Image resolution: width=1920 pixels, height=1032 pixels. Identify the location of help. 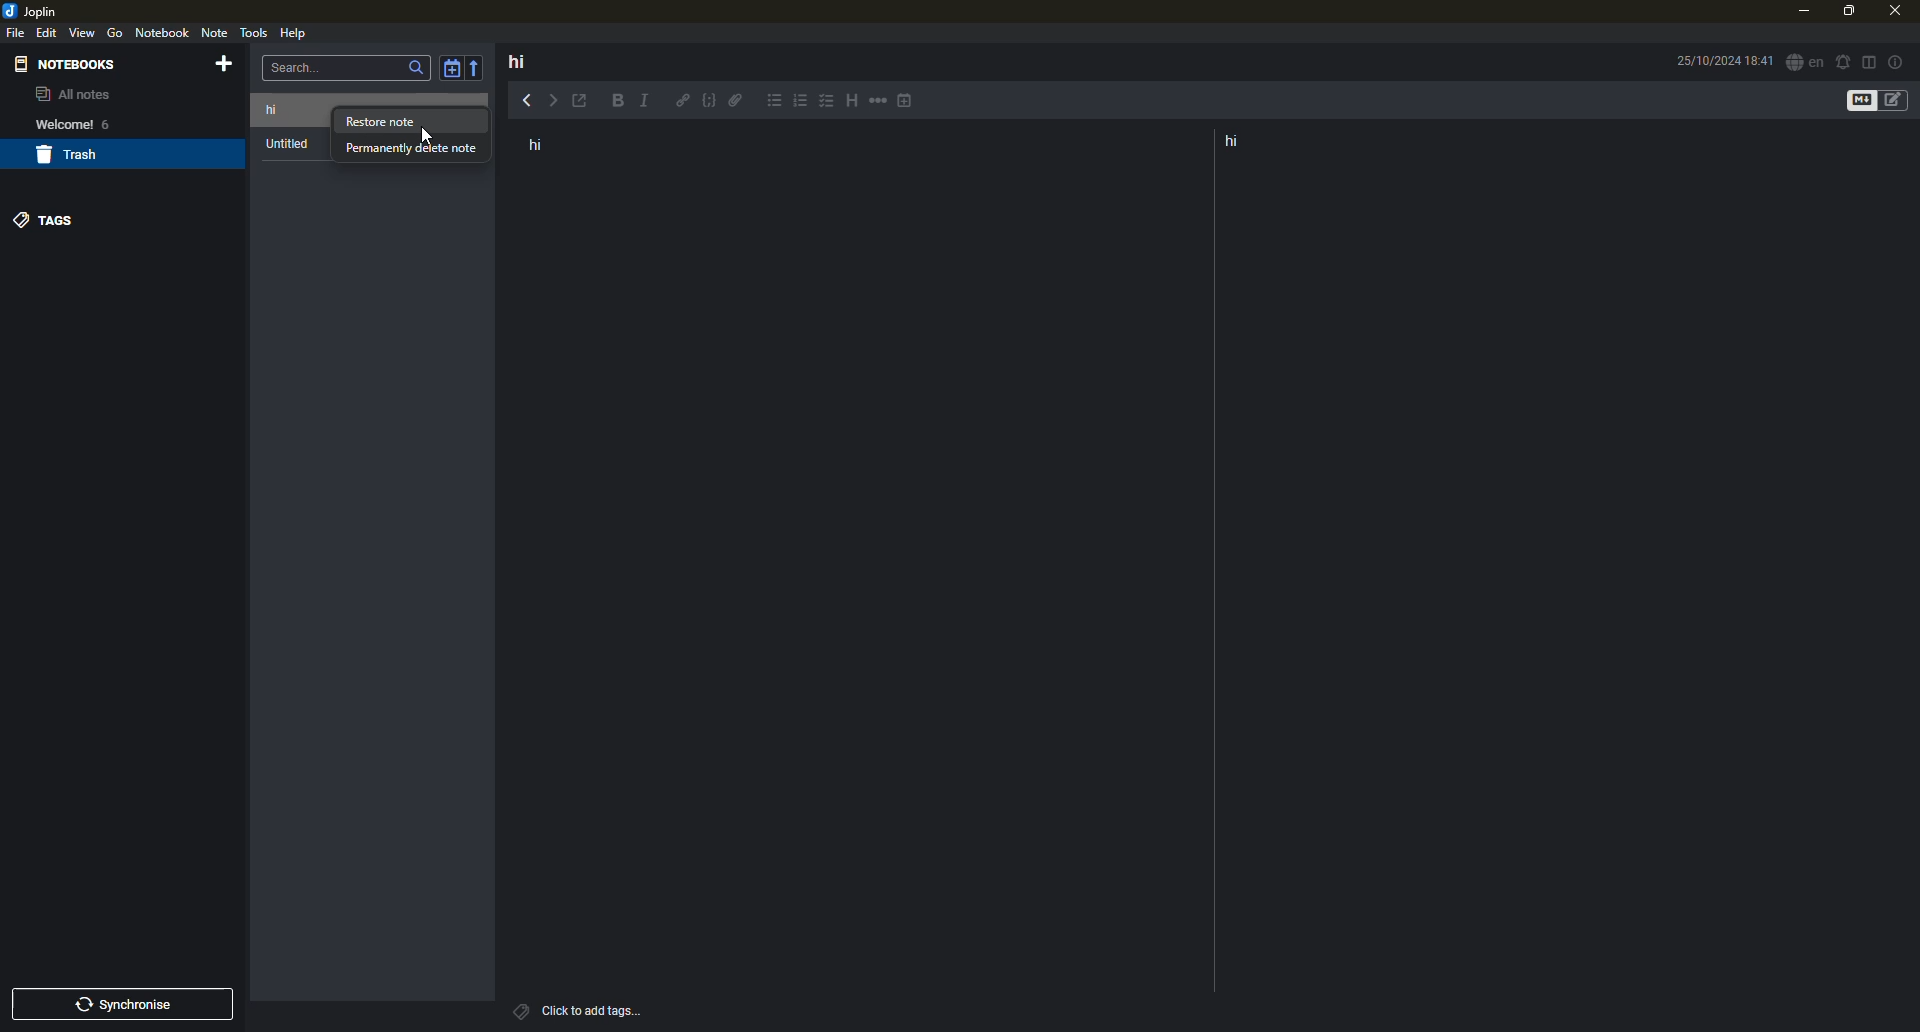
(293, 32).